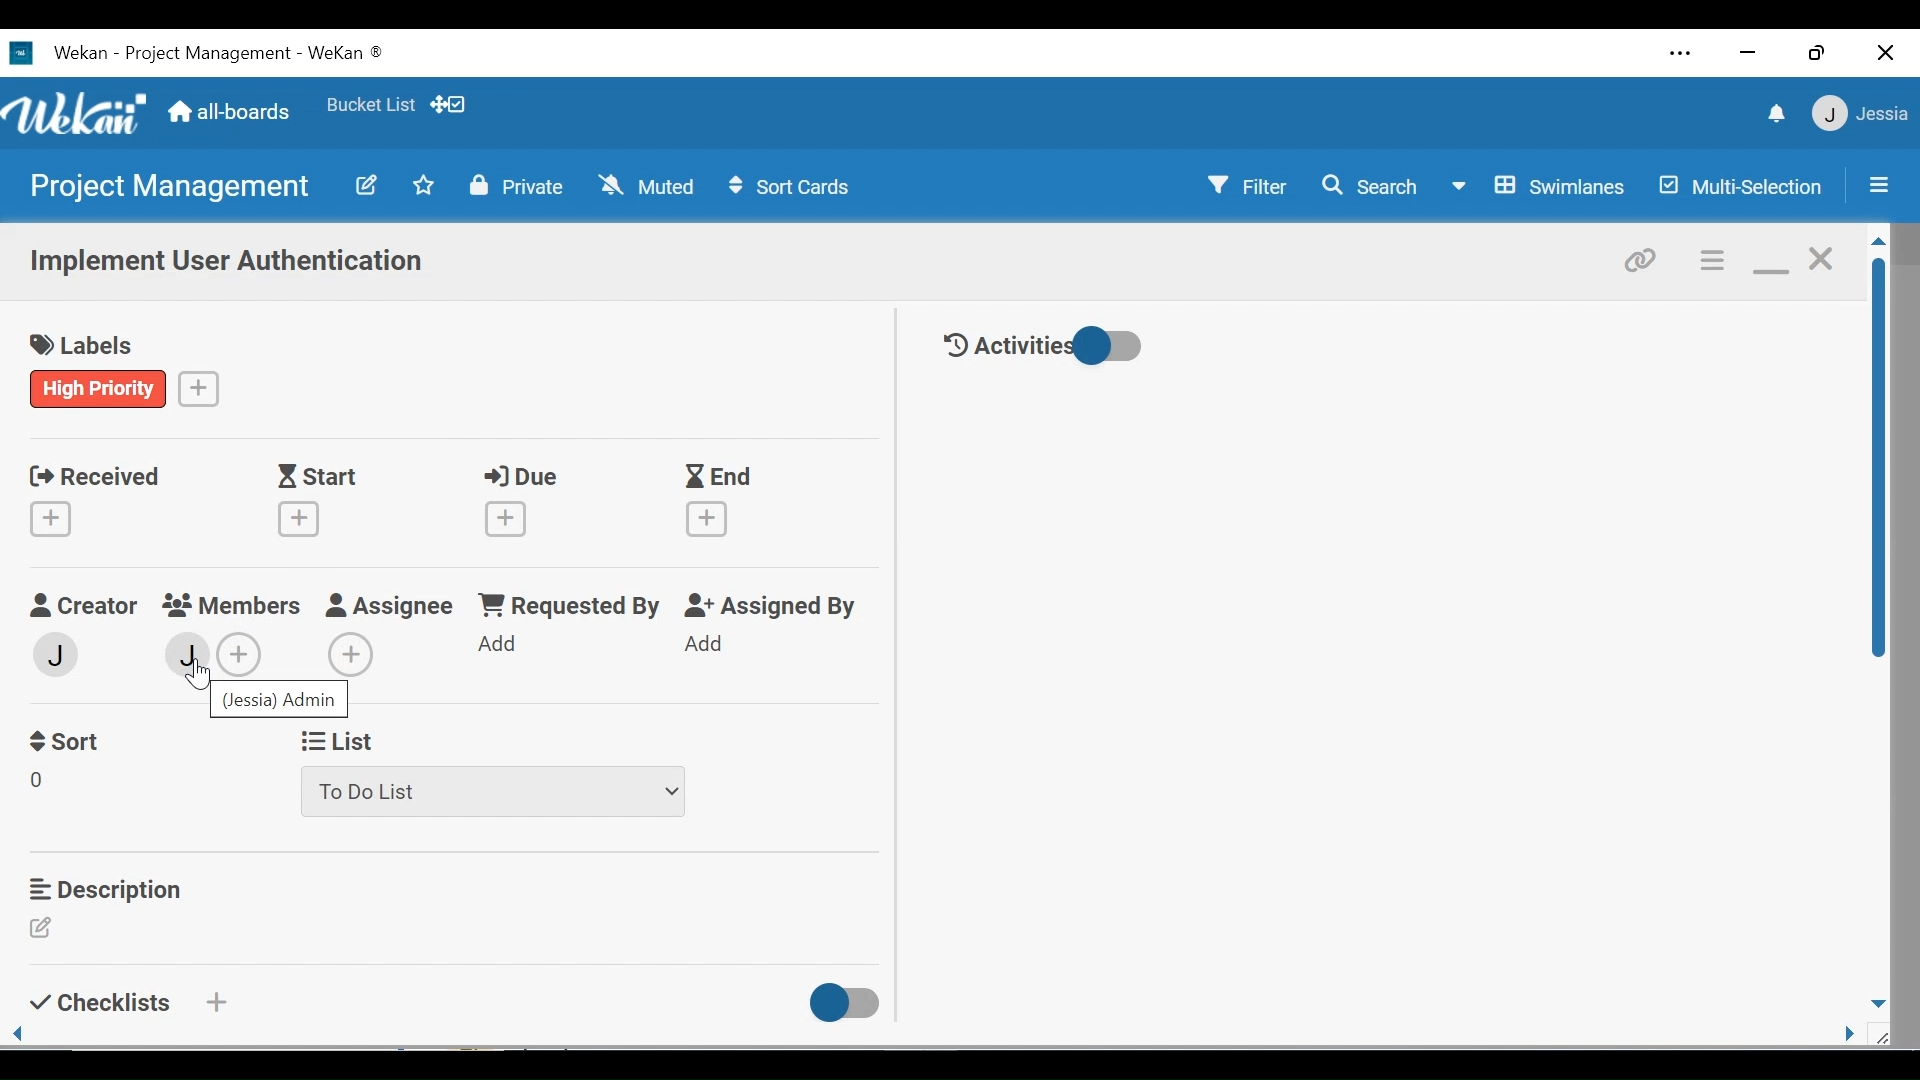 Image resolution: width=1920 pixels, height=1080 pixels. What do you see at coordinates (19, 1035) in the screenshot?
I see `move left` at bounding box center [19, 1035].